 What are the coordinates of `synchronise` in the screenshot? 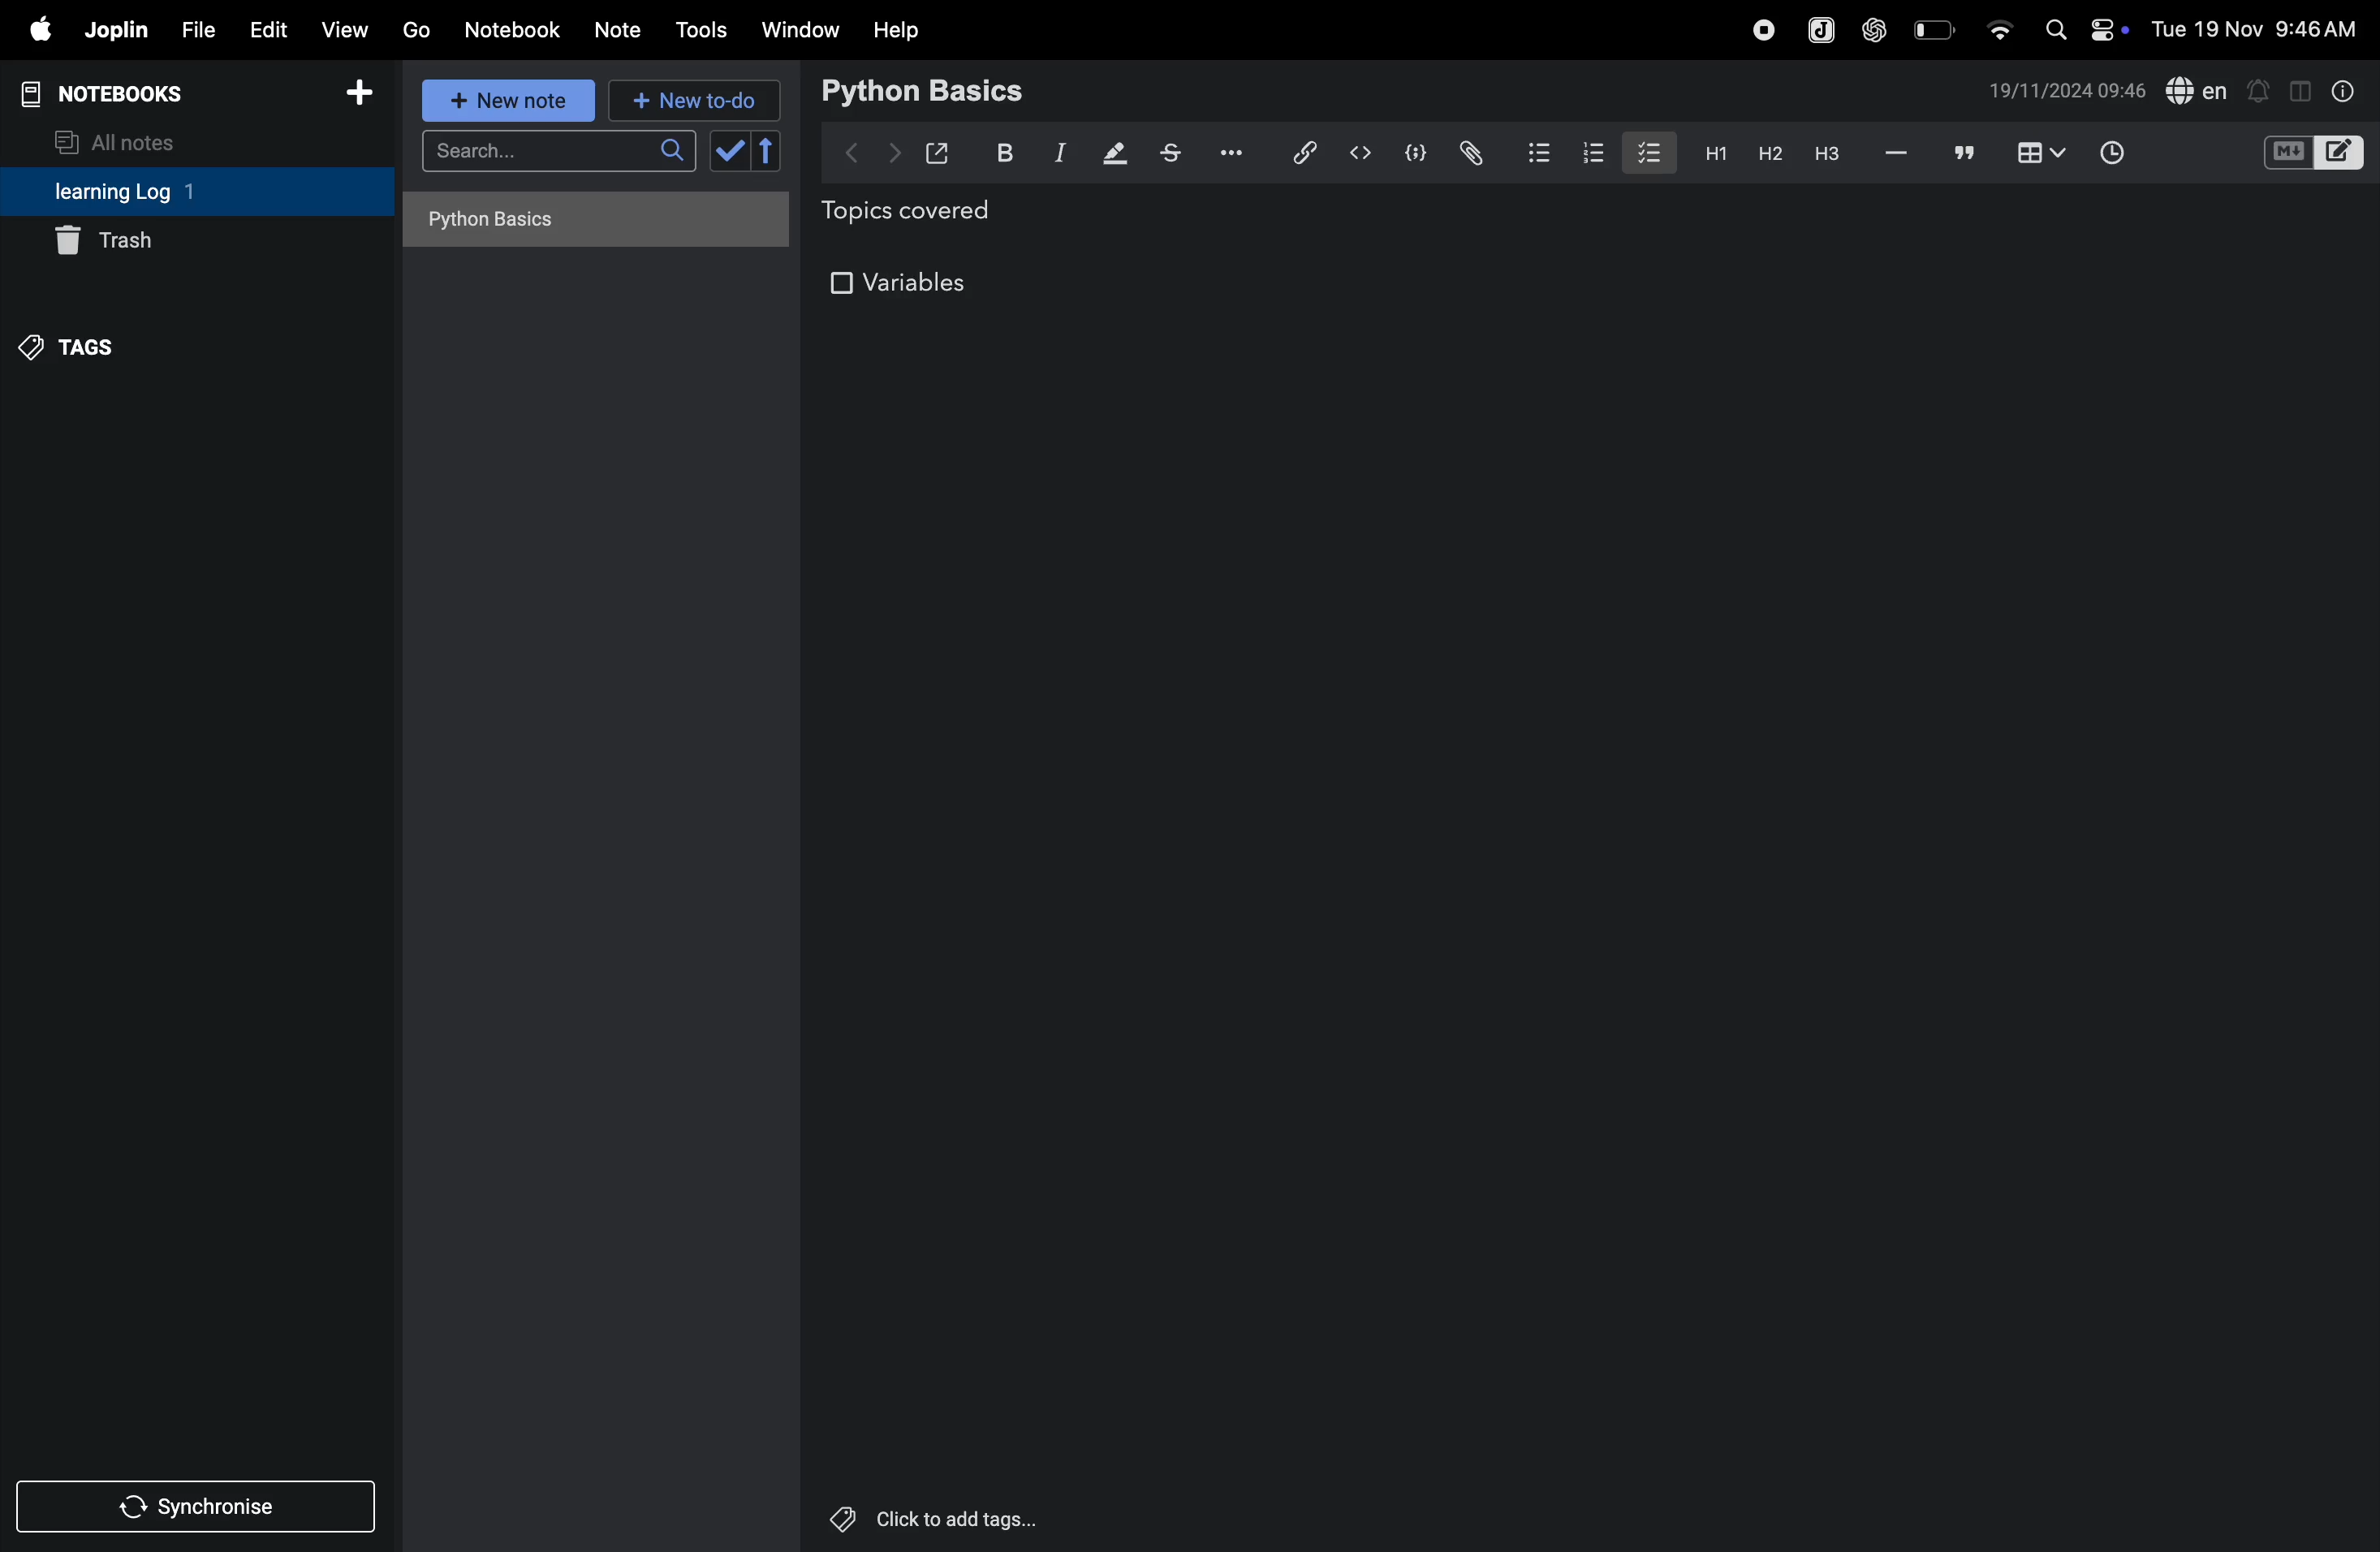 It's located at (200, 1508).